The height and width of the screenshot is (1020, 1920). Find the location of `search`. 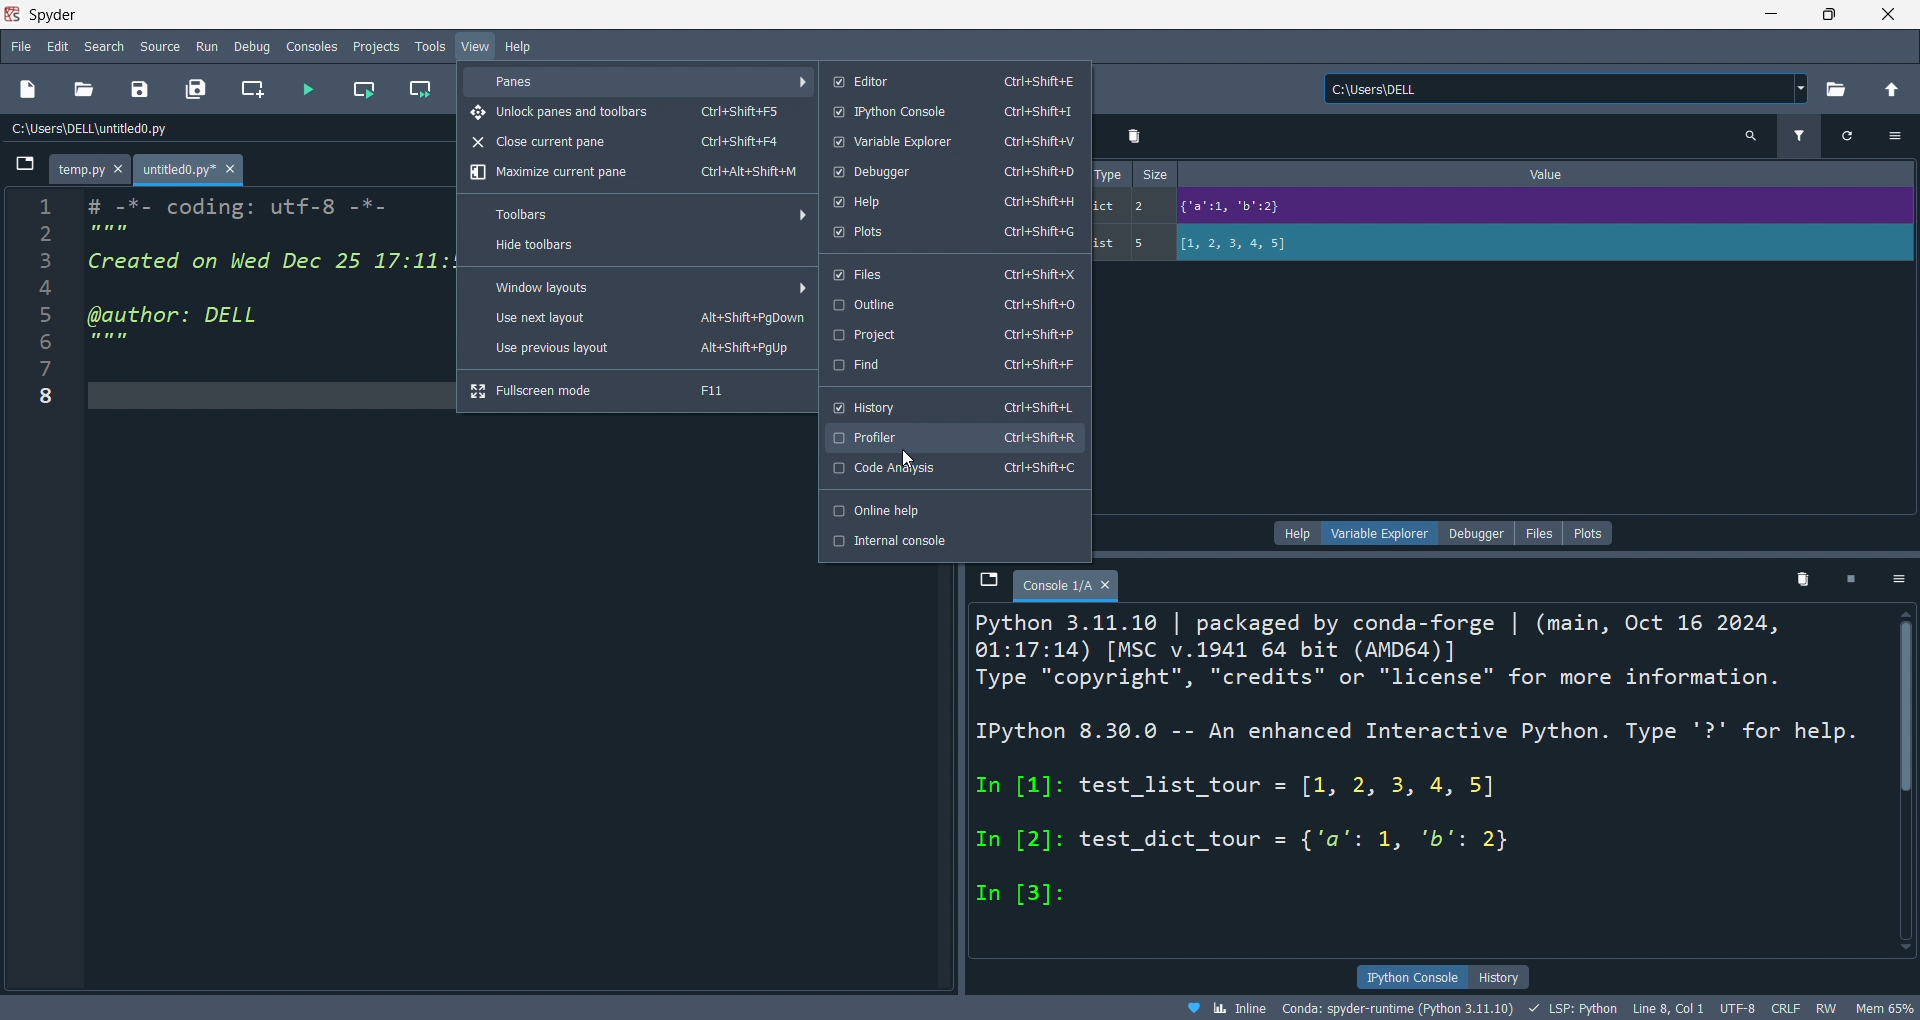

search is located at coordinates (106, 46).